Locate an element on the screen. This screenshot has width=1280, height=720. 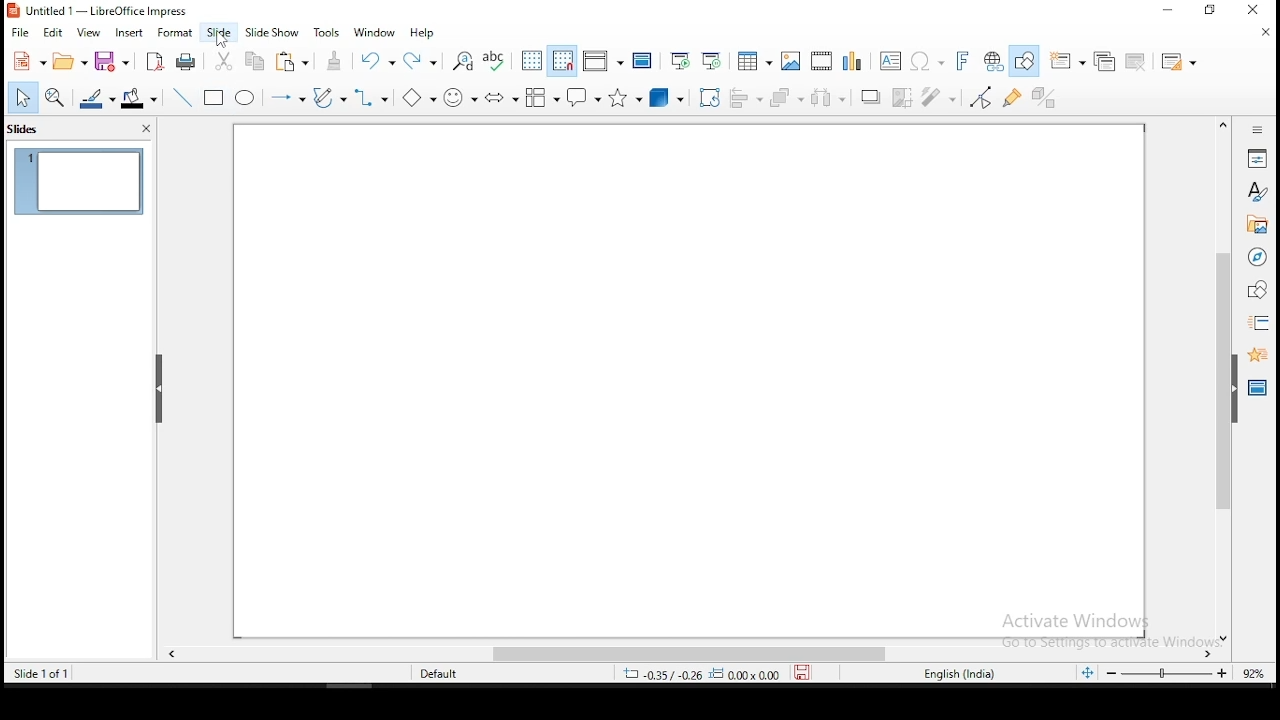
show draw functions is located at coordinates (1024, 60).